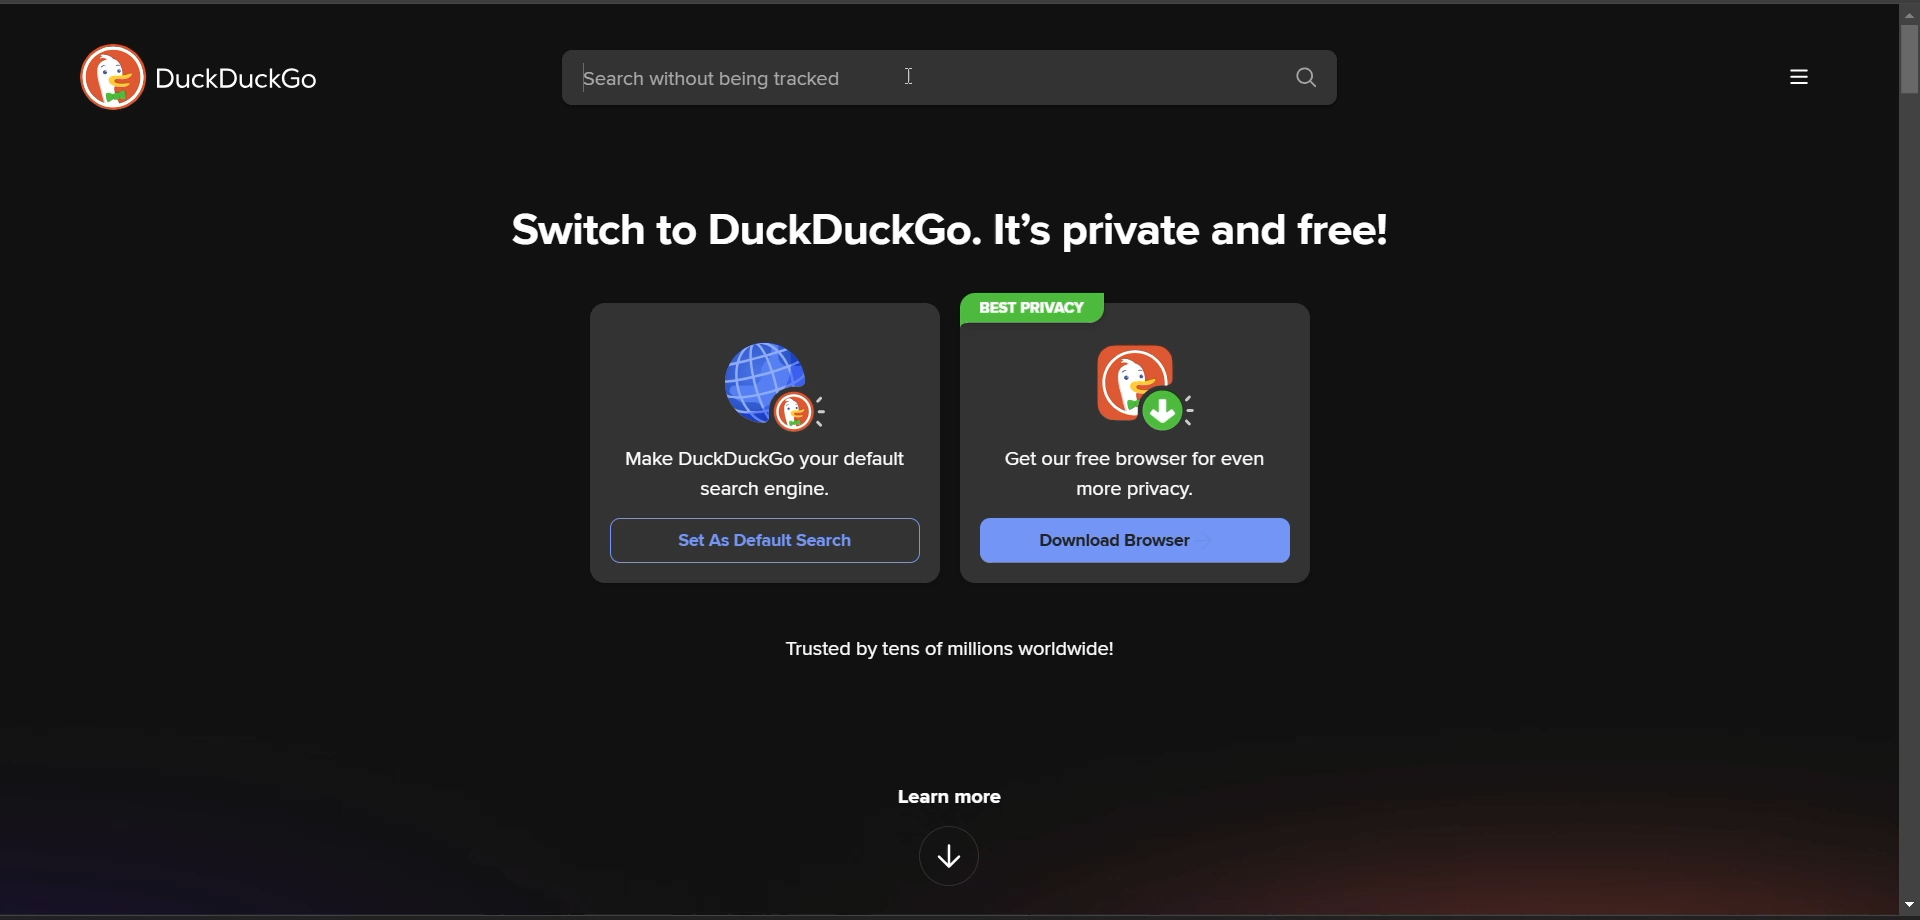 The height and width of the screenshot is (920, 1920). I want to click on Get our free browser for even
more privacy., so click(1133, 476).